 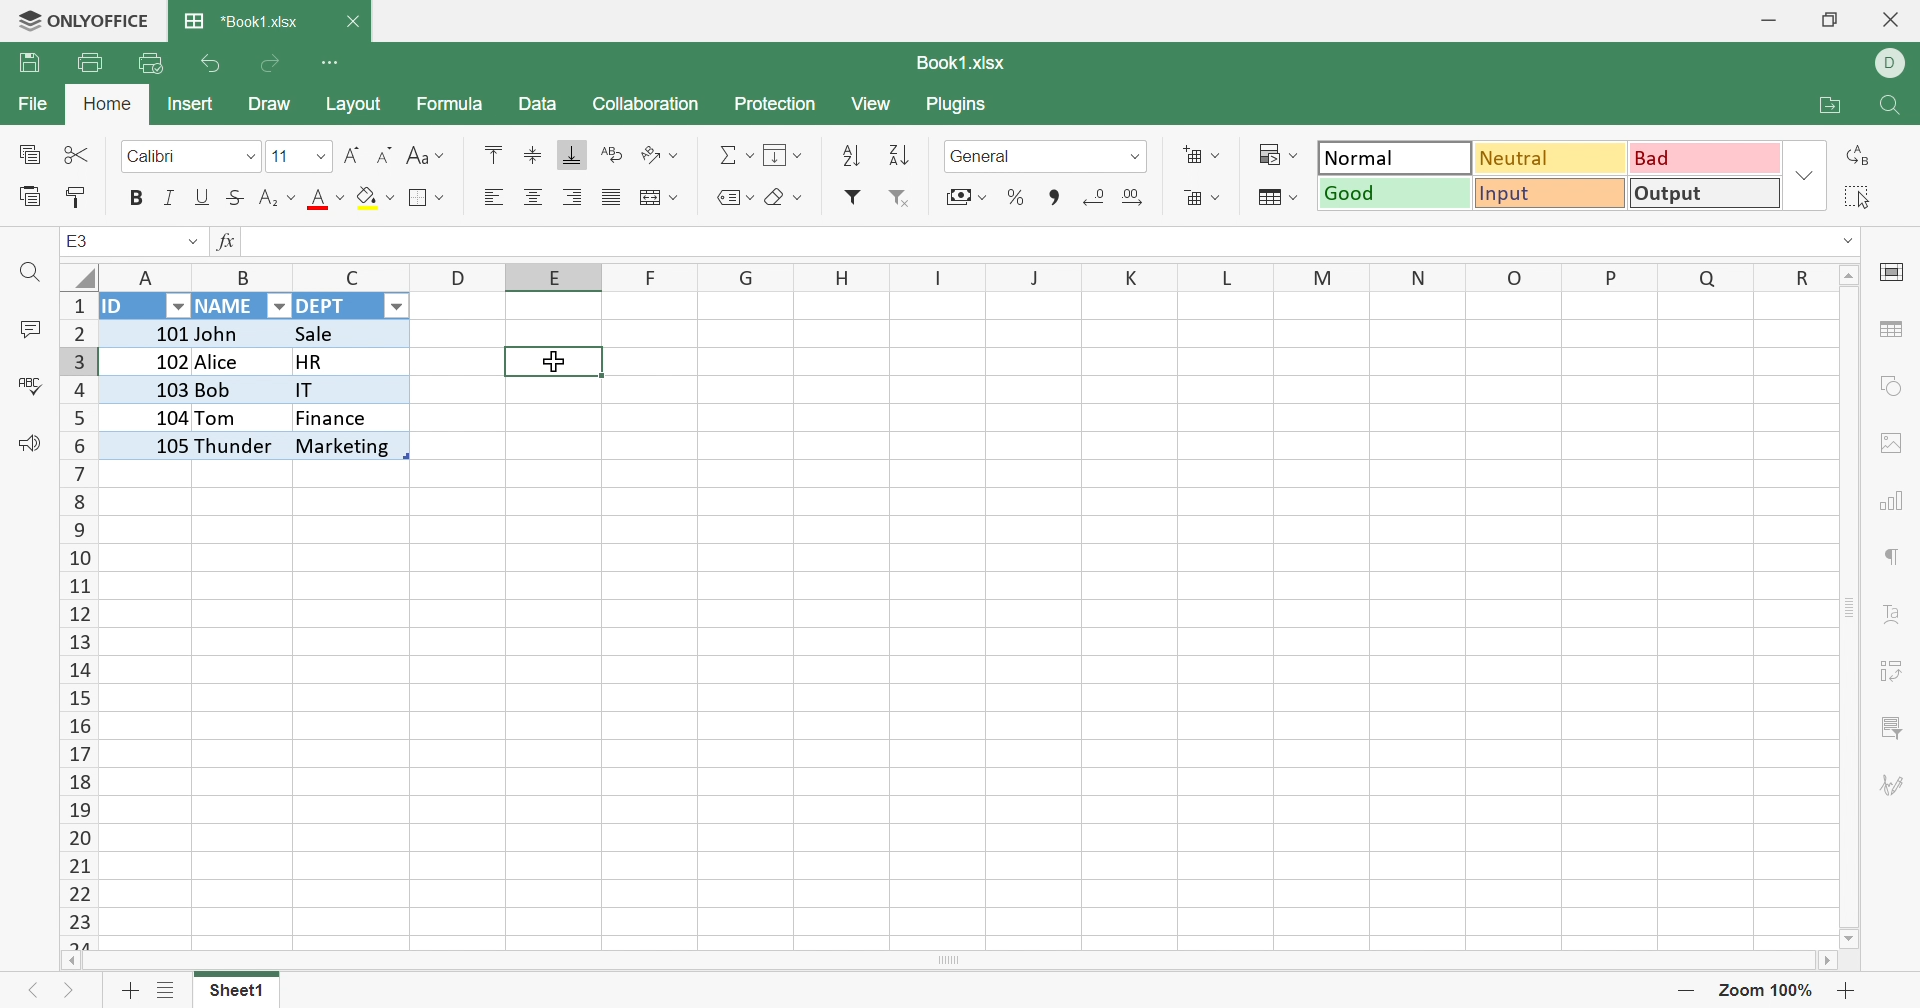 What do you see at coordinates (1888, 107) in the screenshot?
I see `Find` at bounding box center [1888, 107].